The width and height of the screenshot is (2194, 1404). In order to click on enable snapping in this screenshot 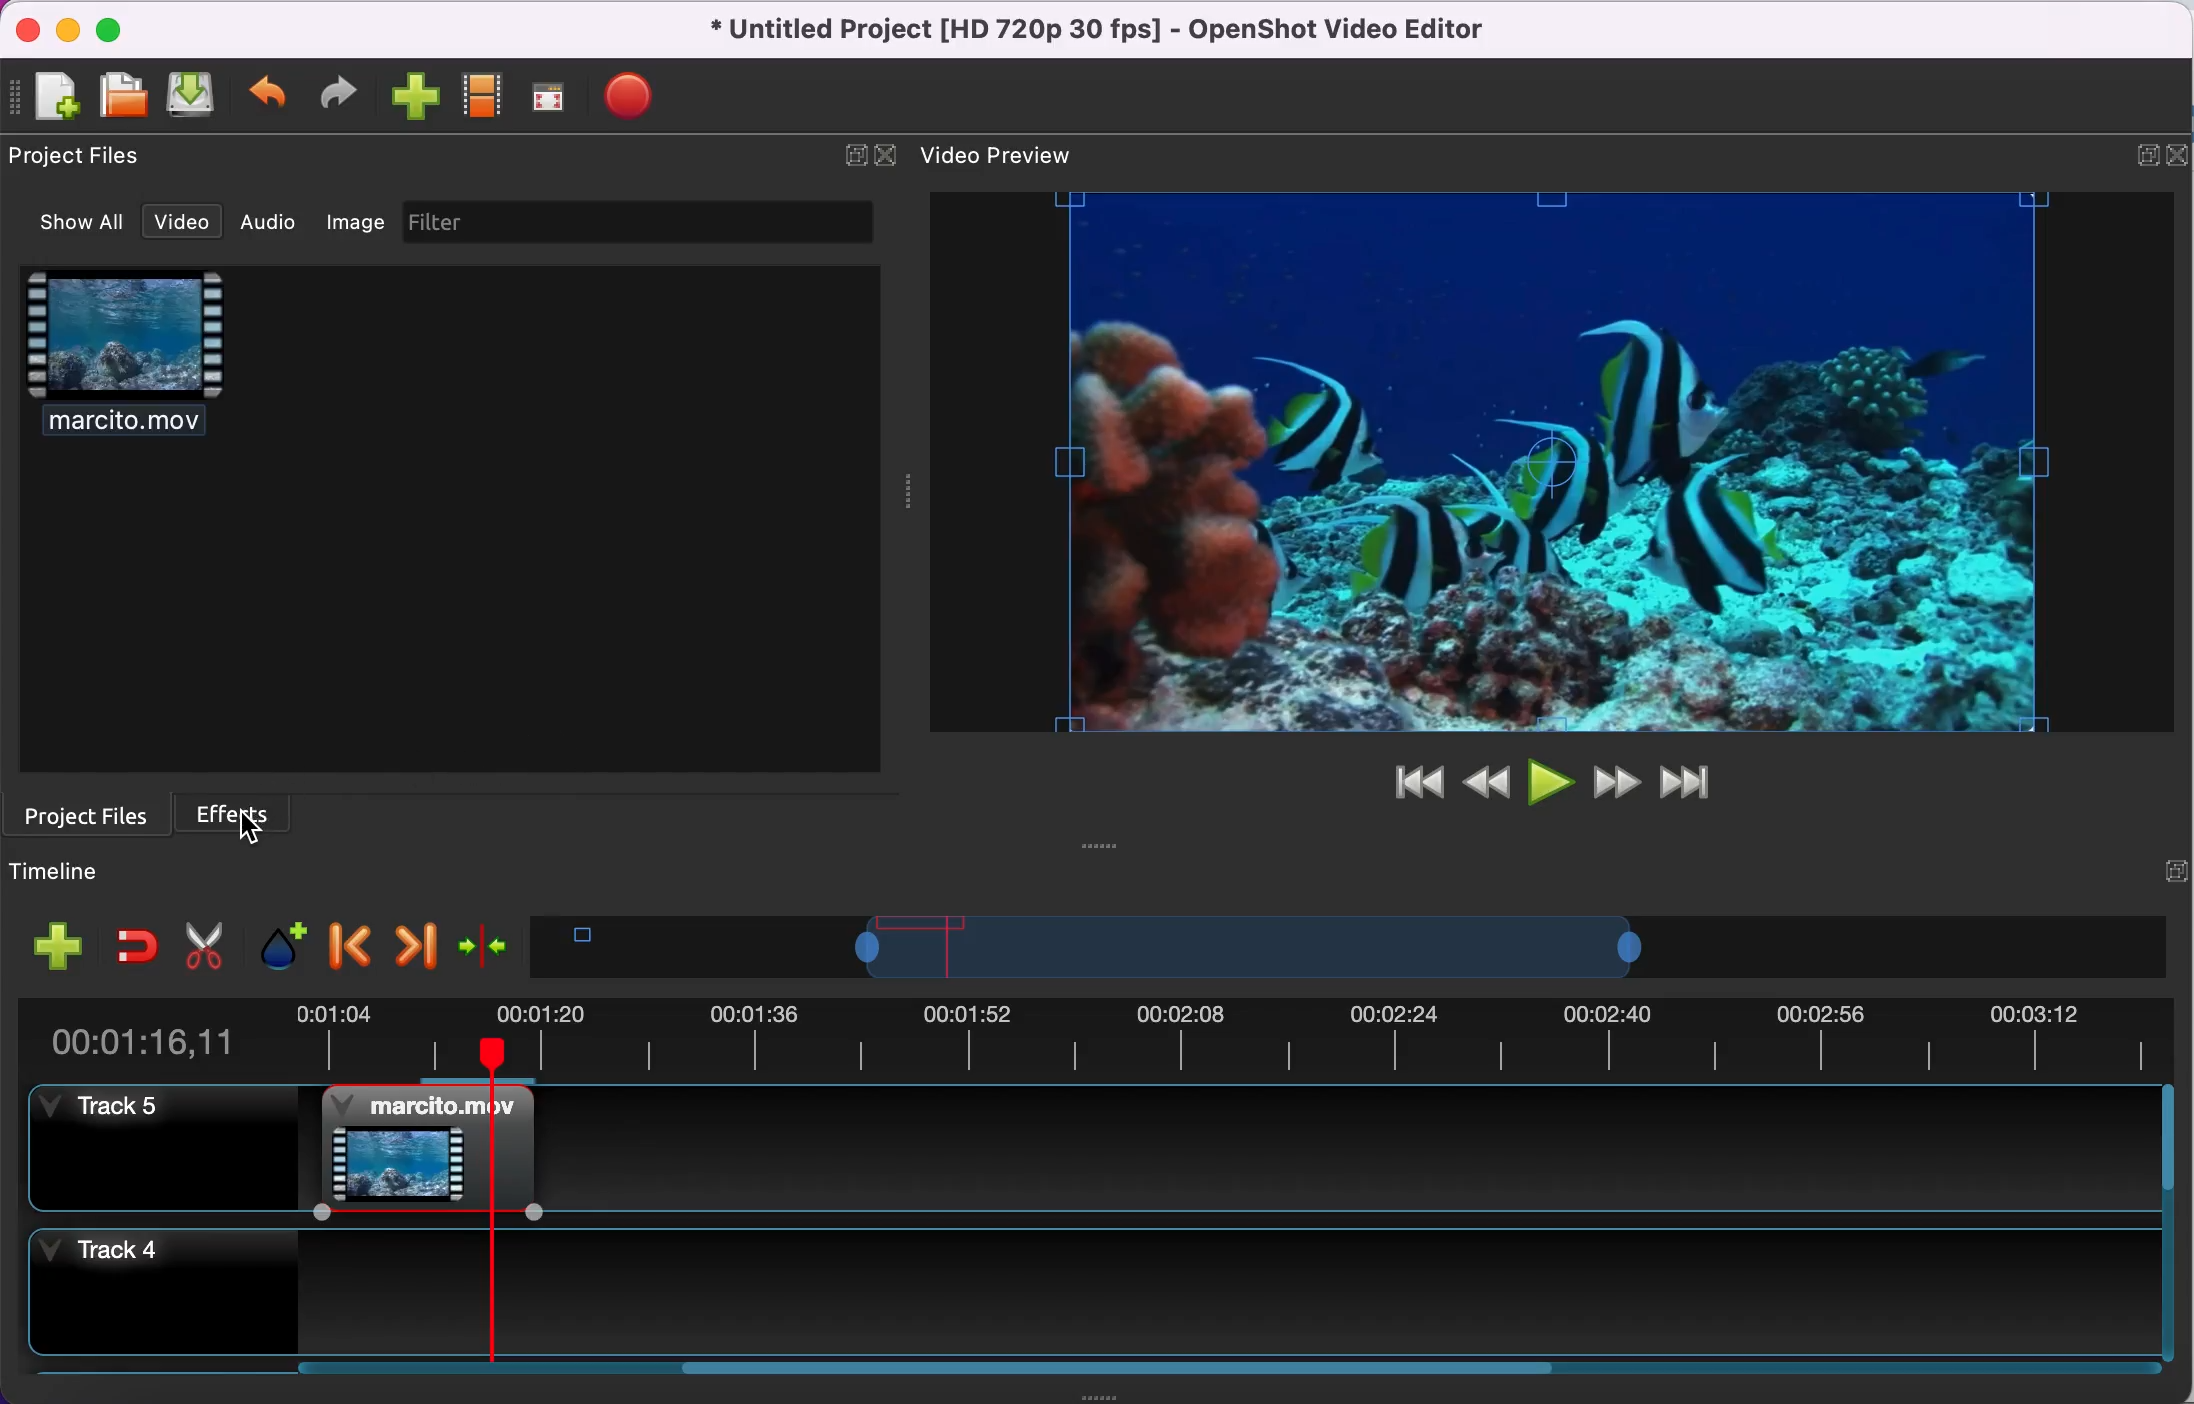, I will do `click(136, 943)`.